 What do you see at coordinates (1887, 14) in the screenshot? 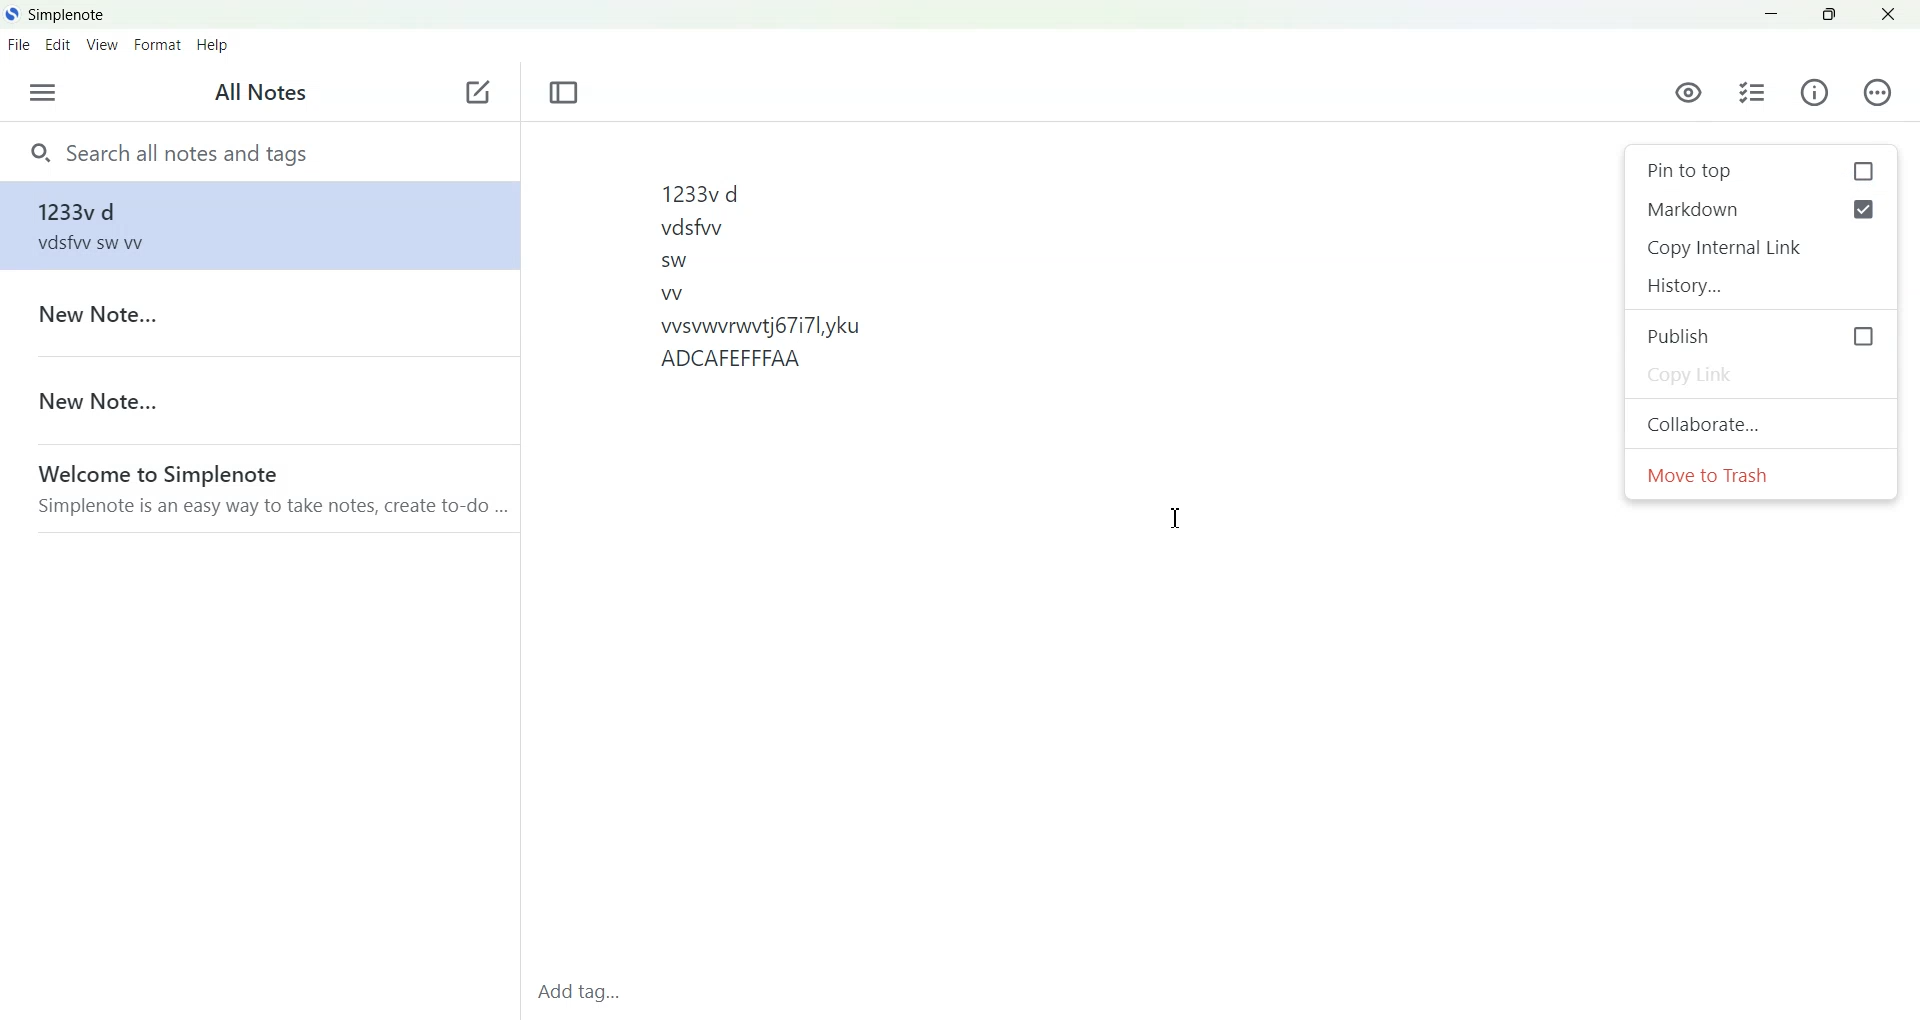
I see `Close` at bounding box center [1887, 14].